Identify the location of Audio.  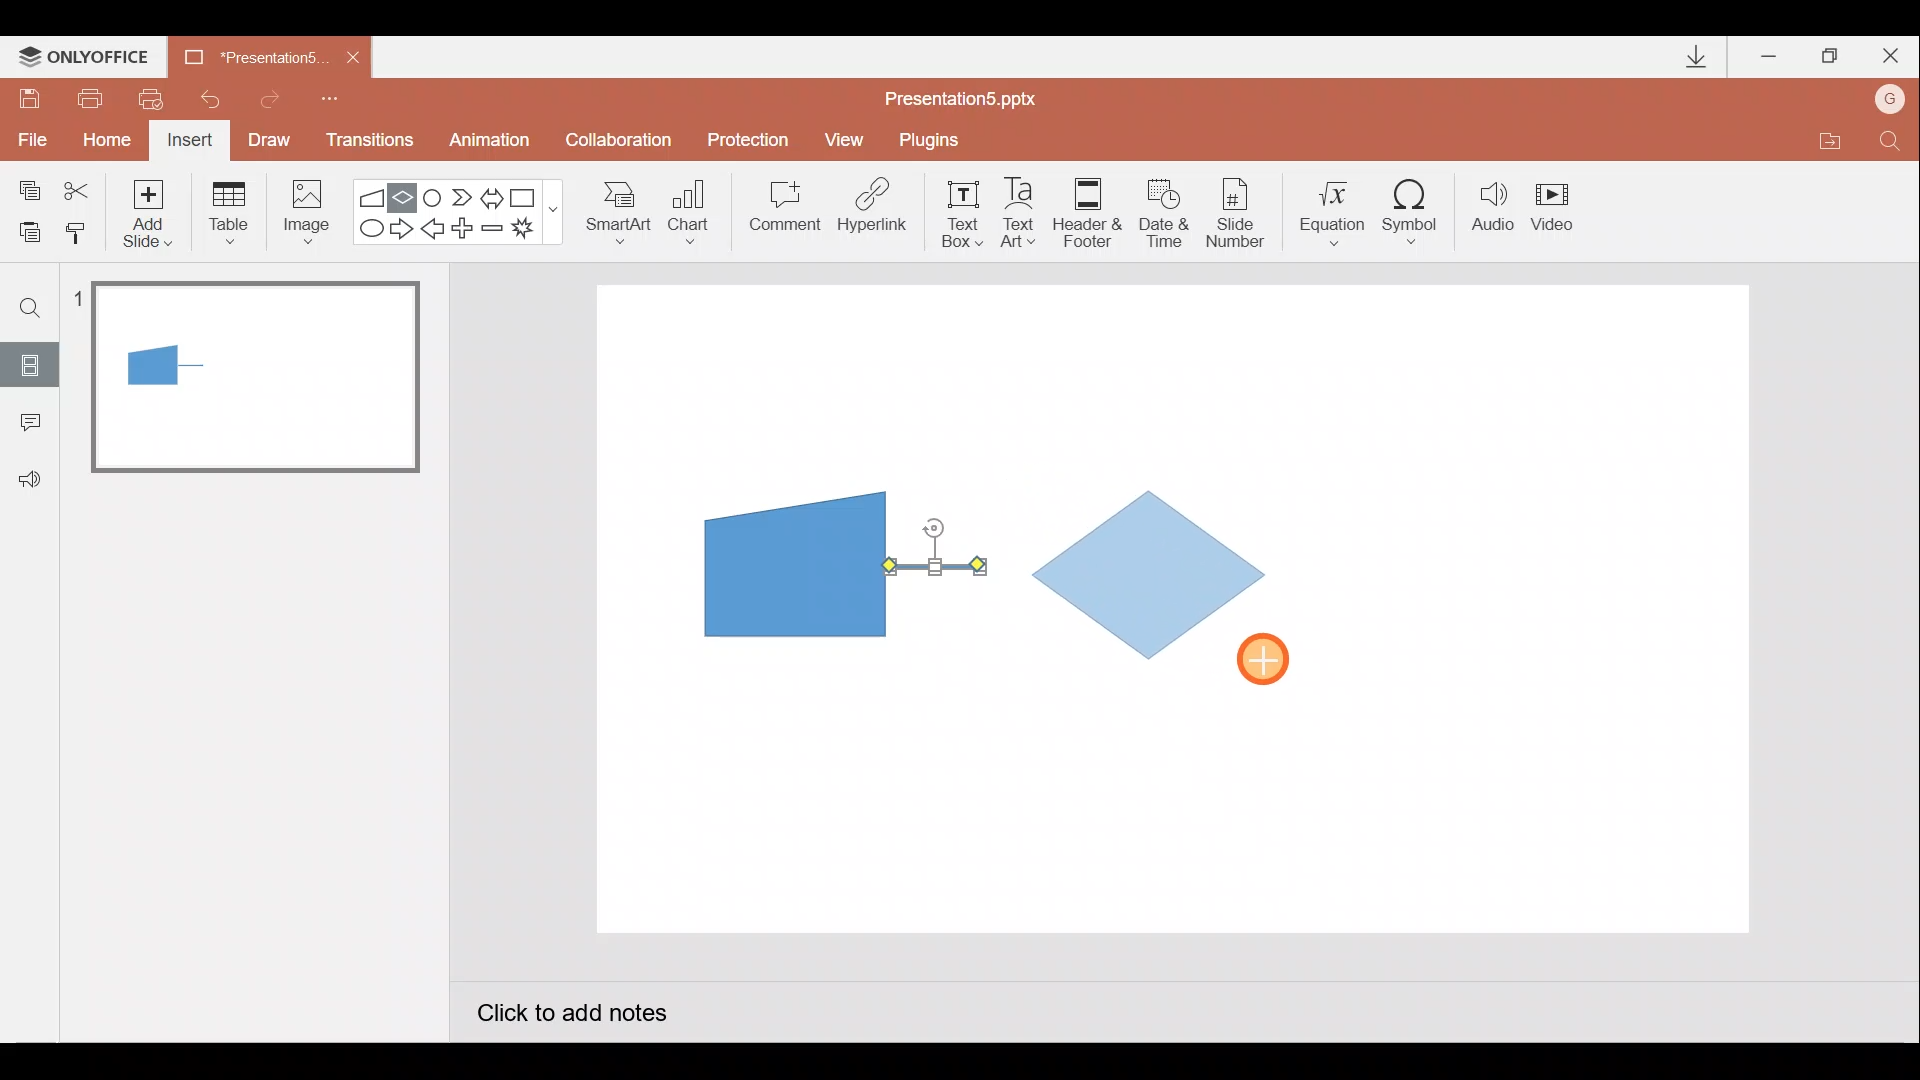
(1494, 211).